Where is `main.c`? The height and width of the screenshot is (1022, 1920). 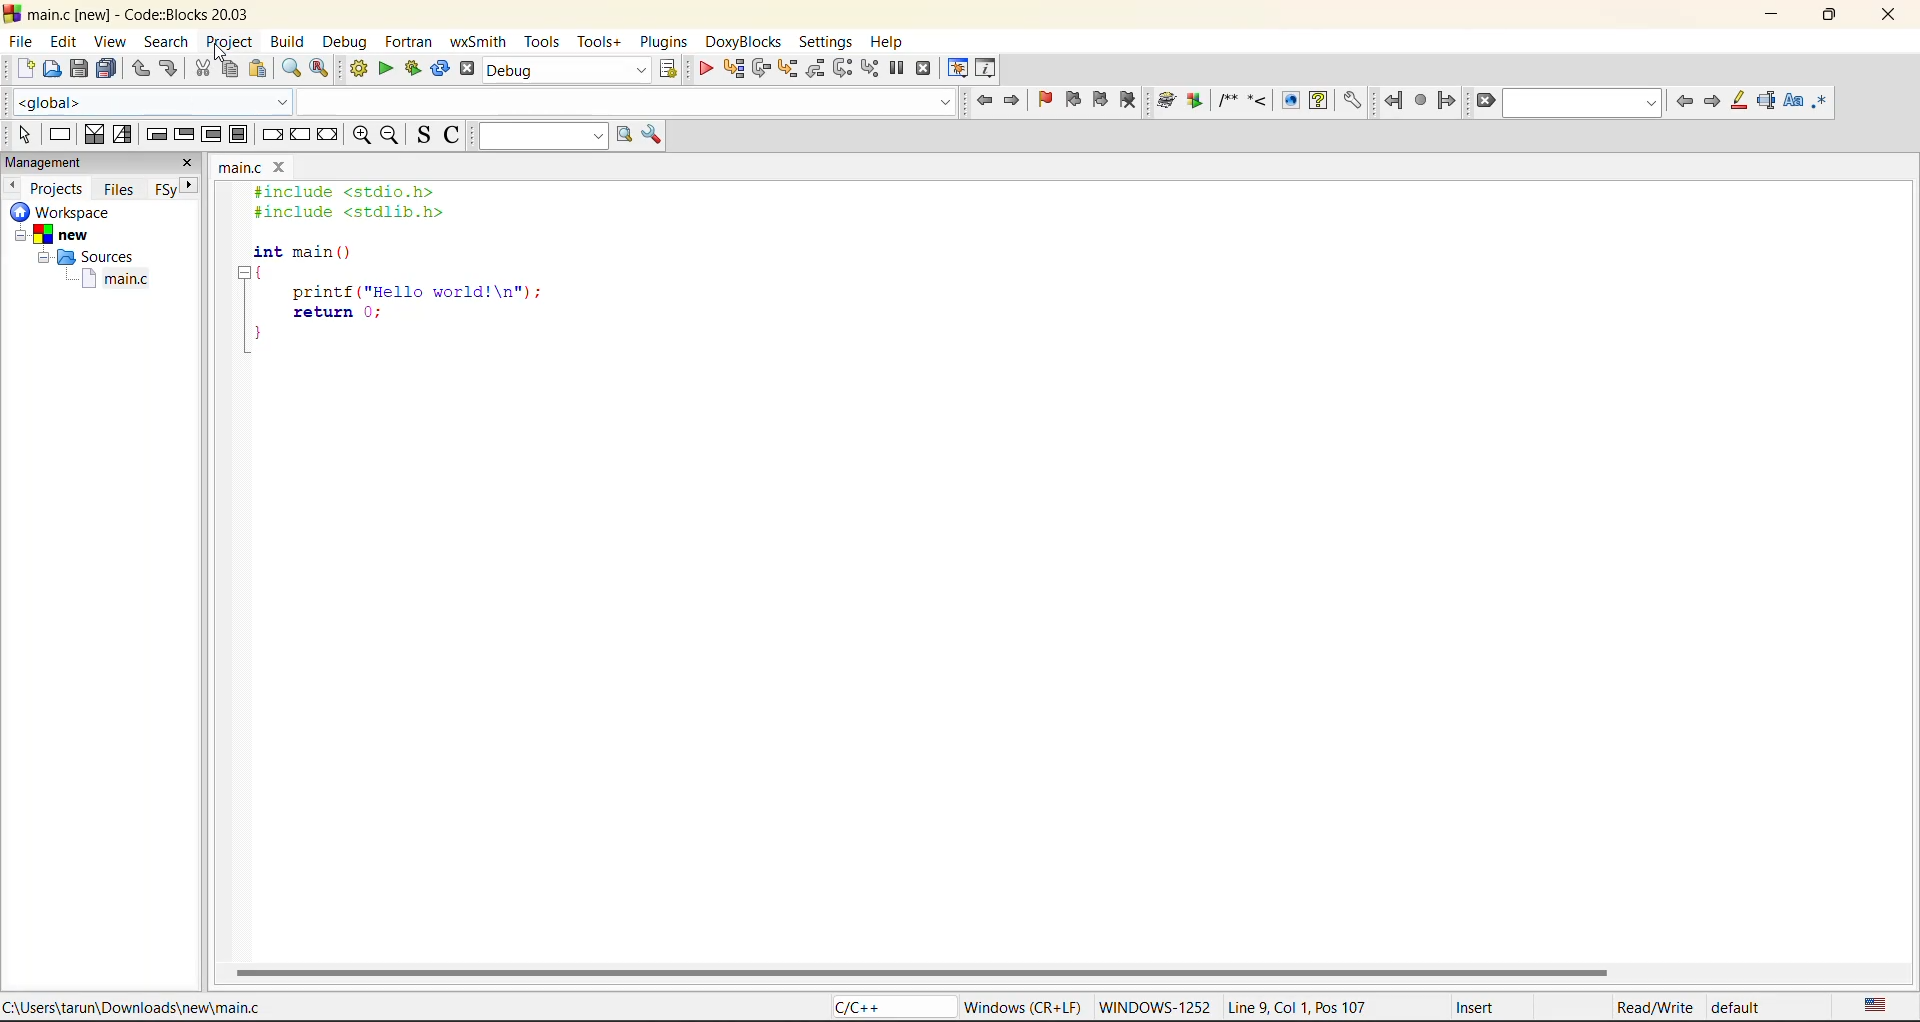 main.c is located at coordinates (91, 279).